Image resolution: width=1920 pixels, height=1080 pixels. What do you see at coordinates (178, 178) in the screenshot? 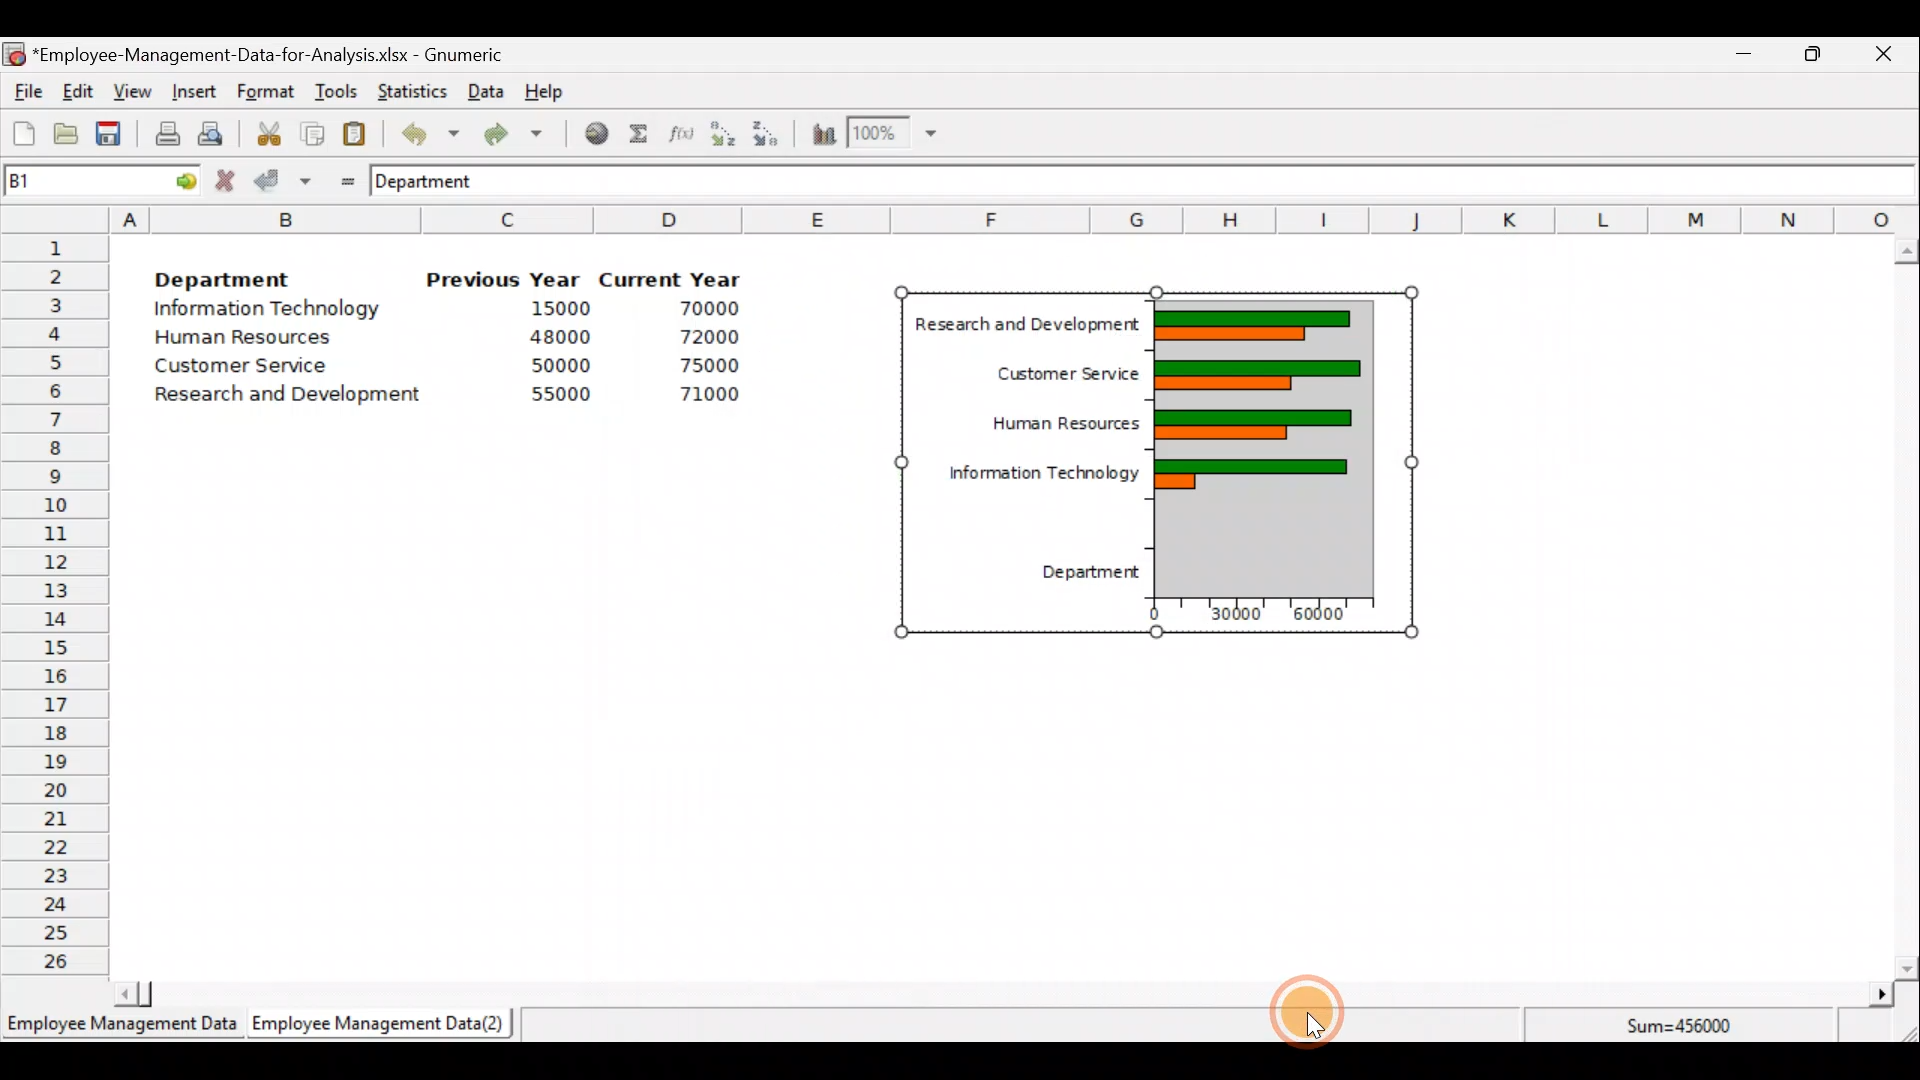
I see `go to` at bounding box center [178, 178].